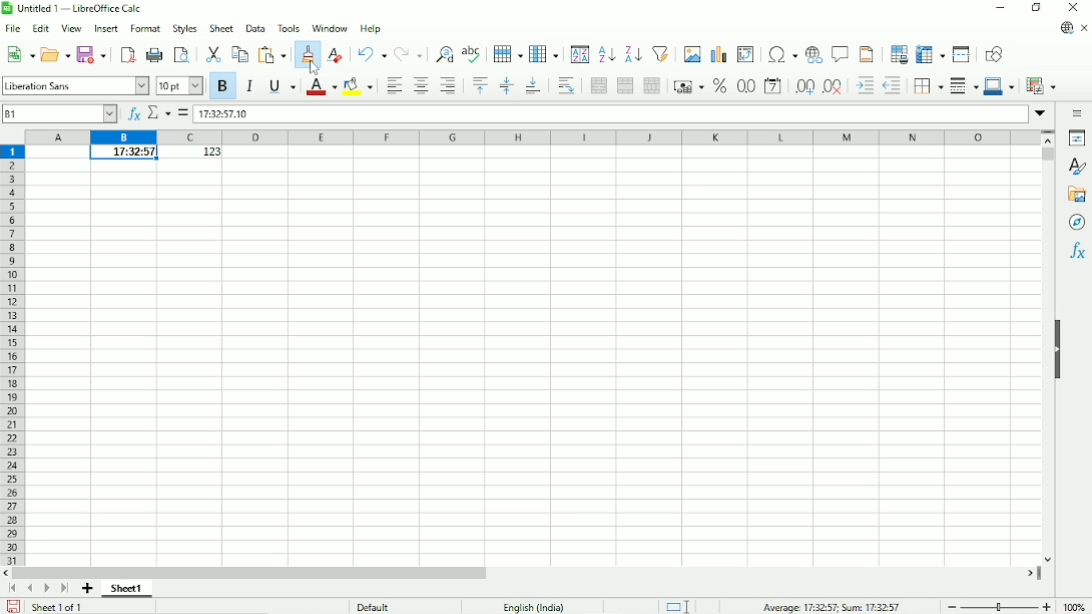 This screenshot has height=614, width=1092. Describe the element at coordinates (255, 28) in the screenshot. I see `Data` at that location.